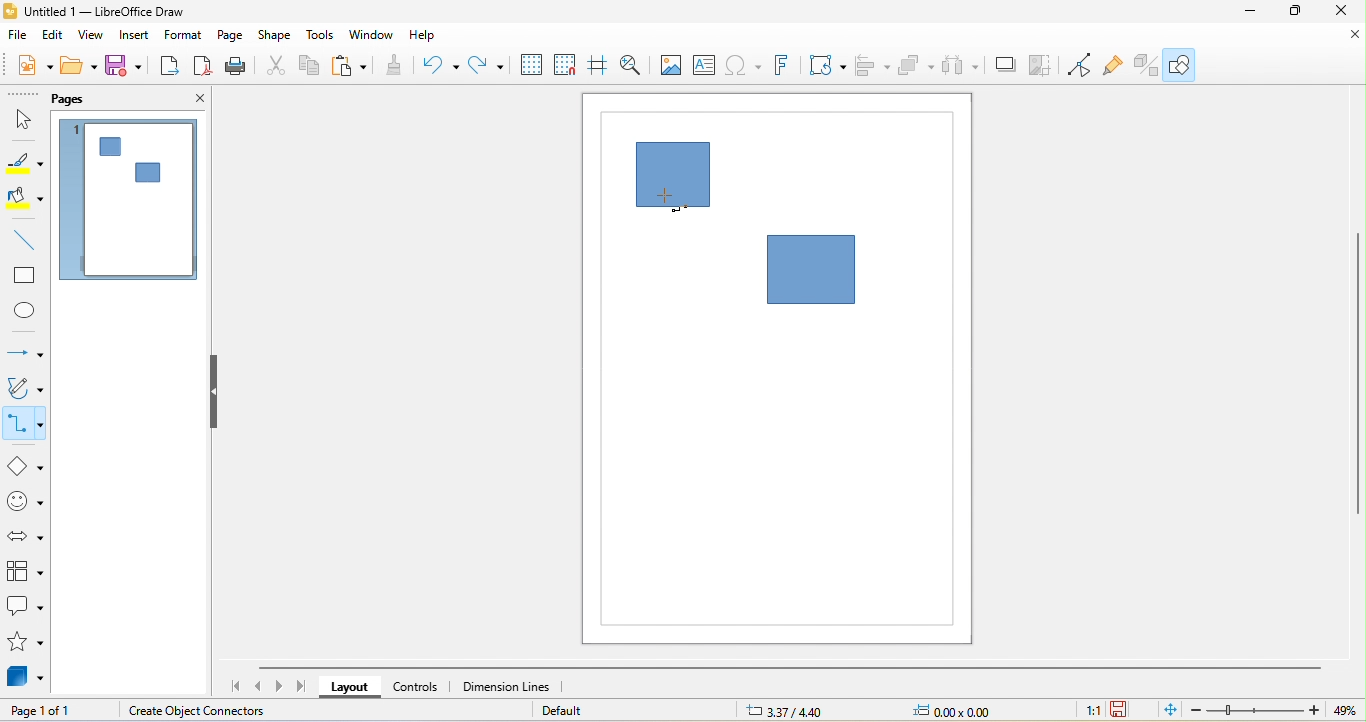 The width and height of the screenshot is (1366, 722). Describe the element at coordinates (788, 65) in the screenshot. I see `fontwork text` at that location.